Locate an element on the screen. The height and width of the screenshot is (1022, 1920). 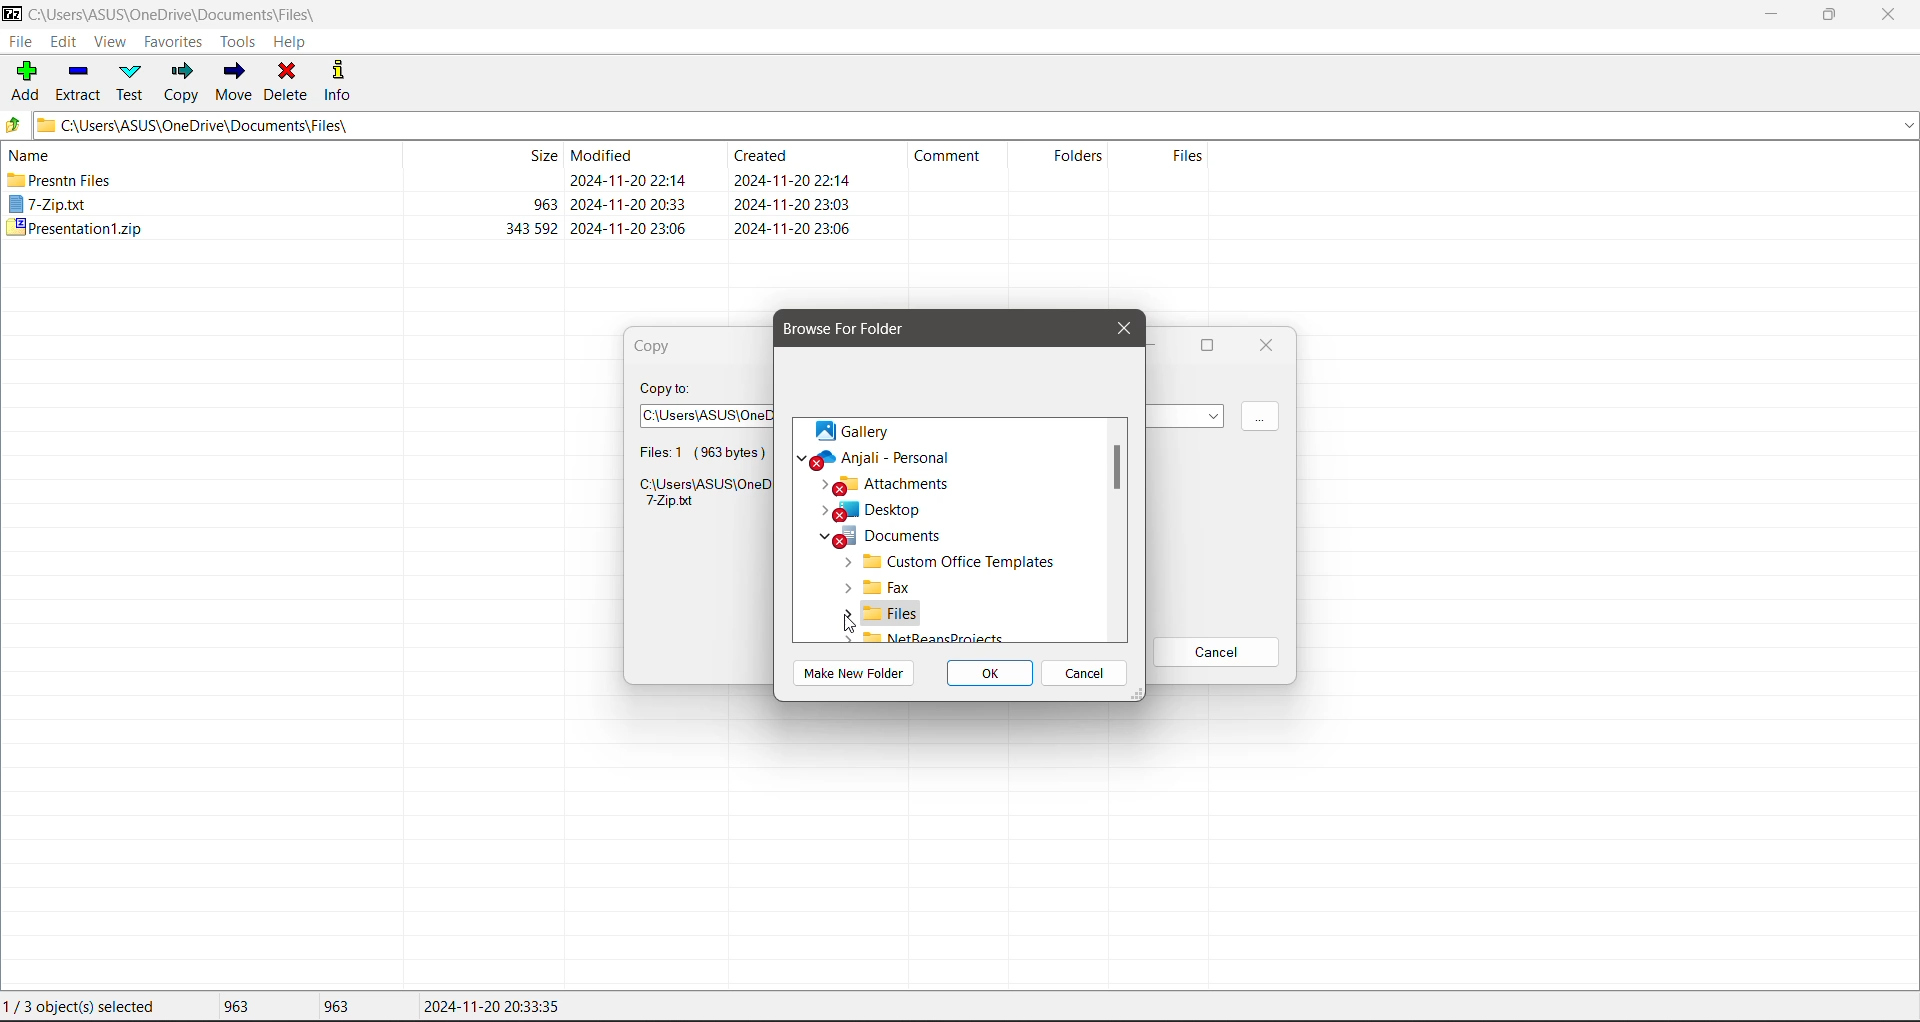
Click to Browse for more locations is located at coordinates (1265, 417).